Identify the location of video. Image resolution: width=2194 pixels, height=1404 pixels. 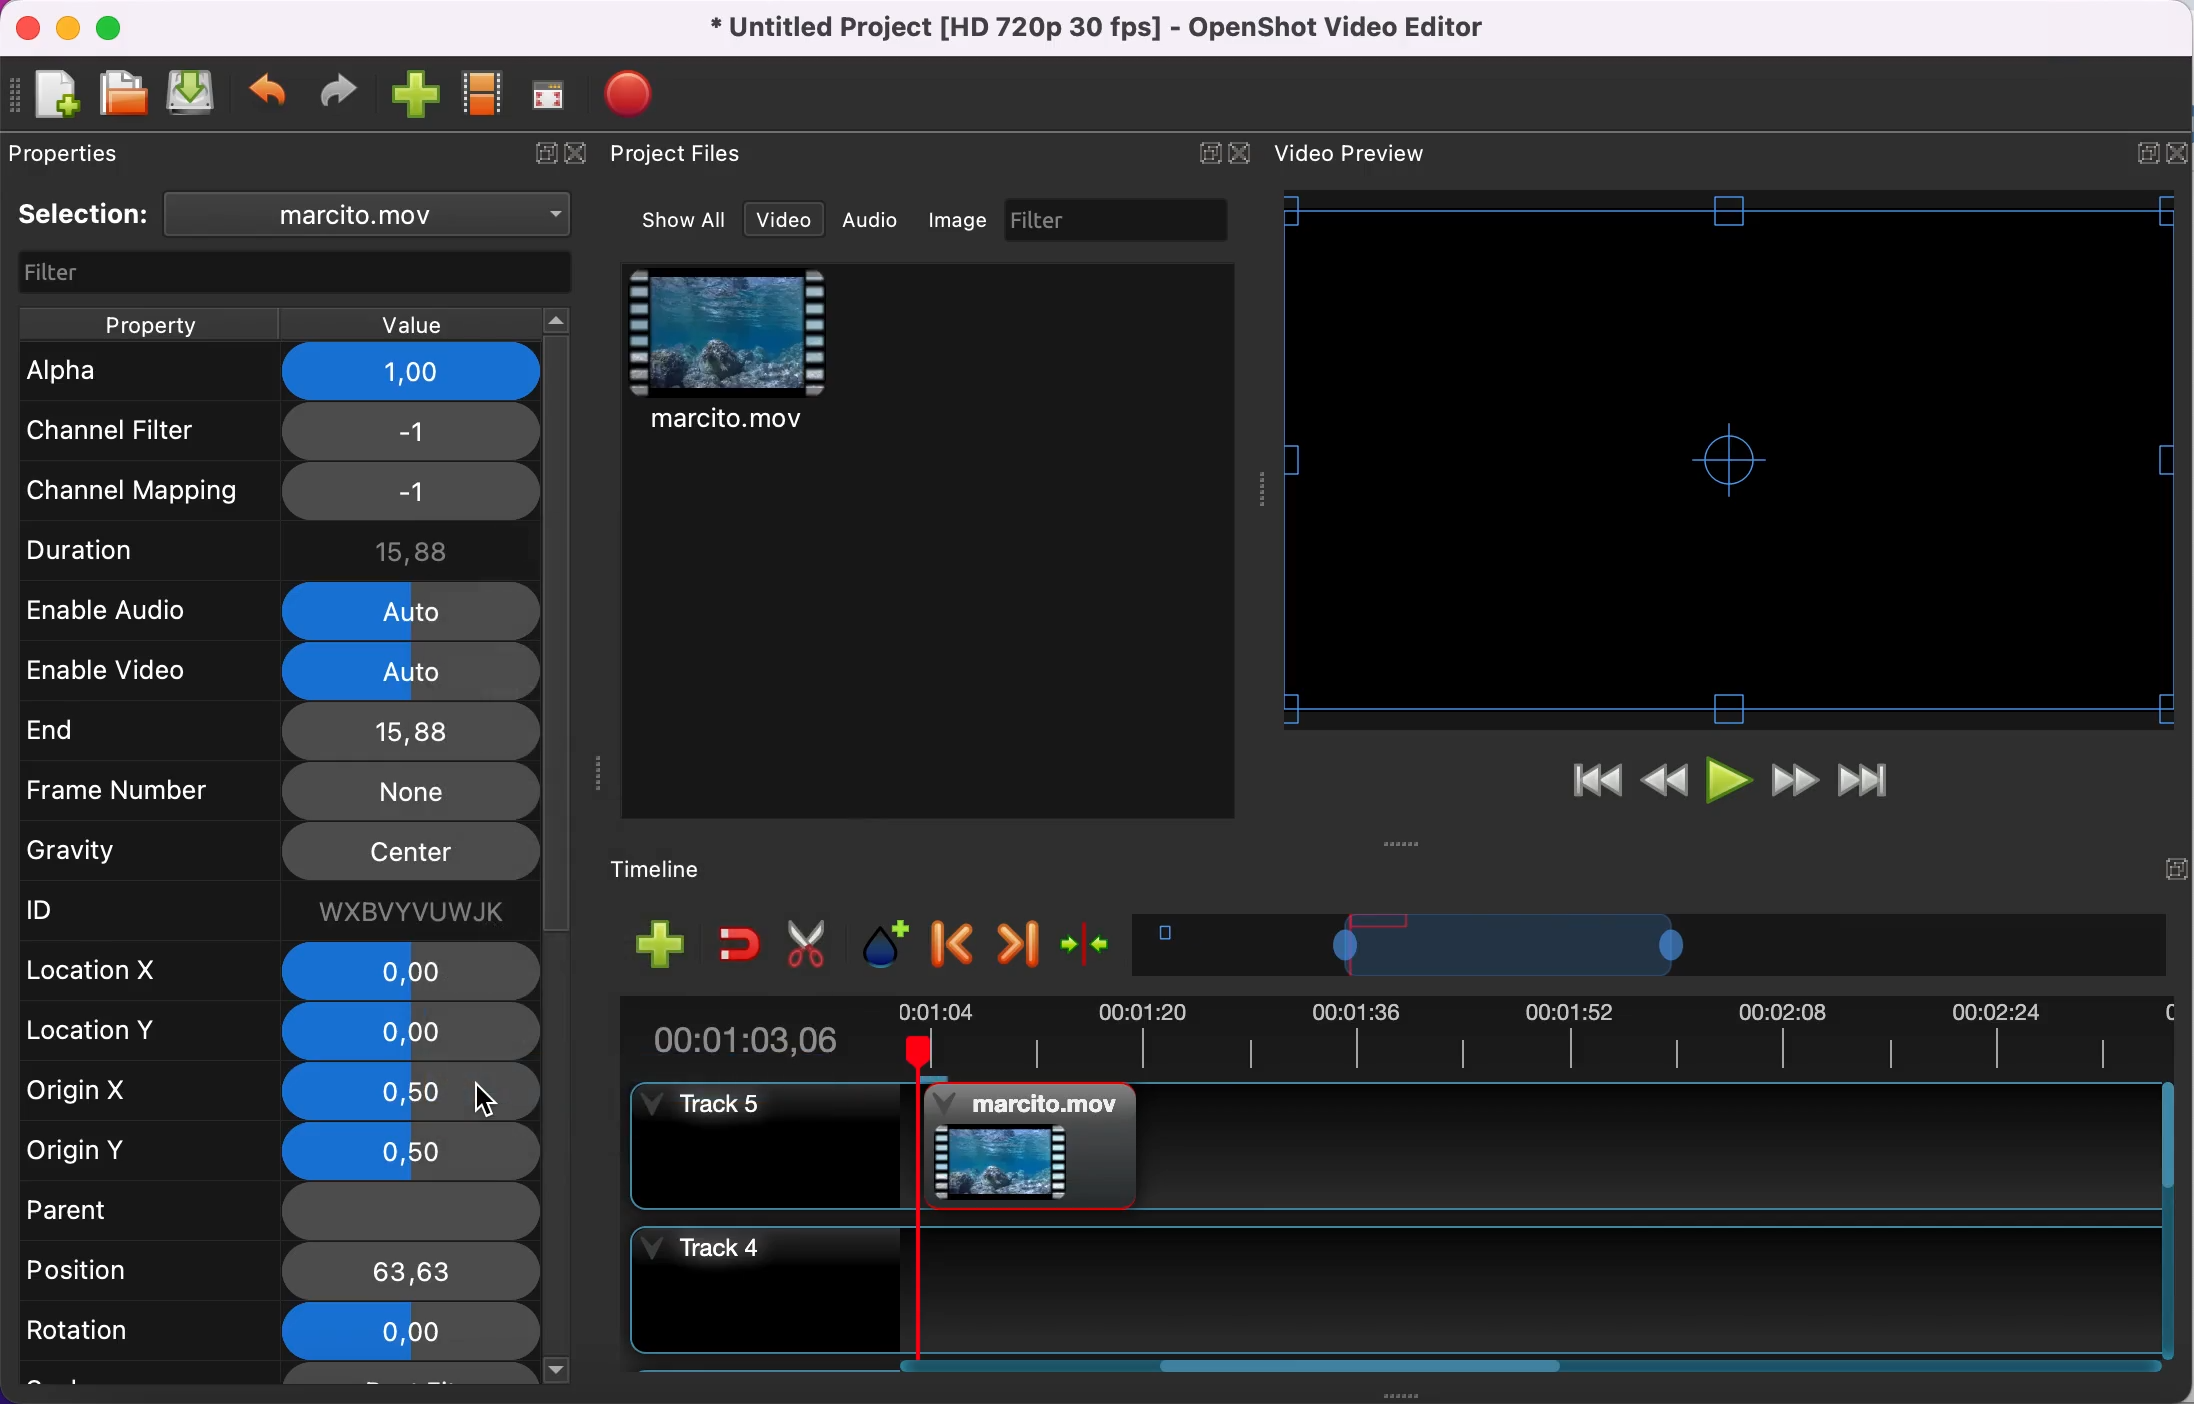
(784, 220).